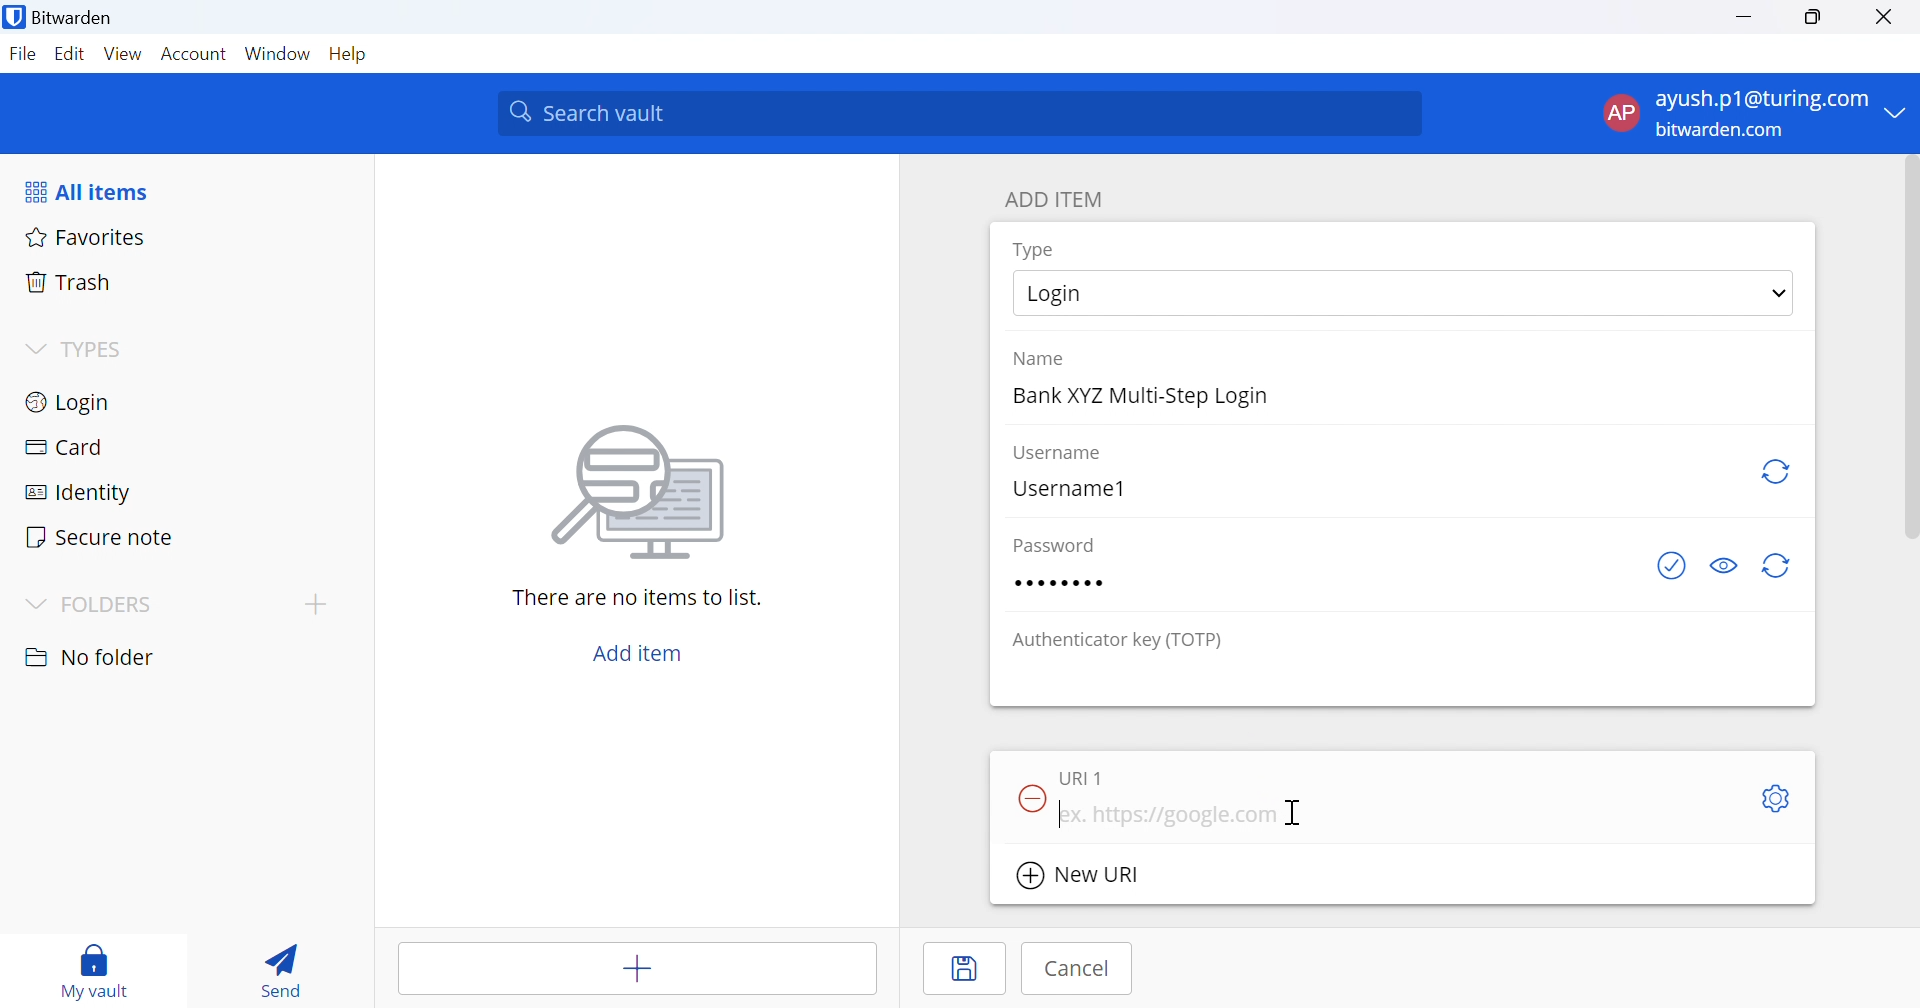  What do you see at coordinates (639, 650) in the screenshot?
I see `Add item` at bounding box center [639, 650].